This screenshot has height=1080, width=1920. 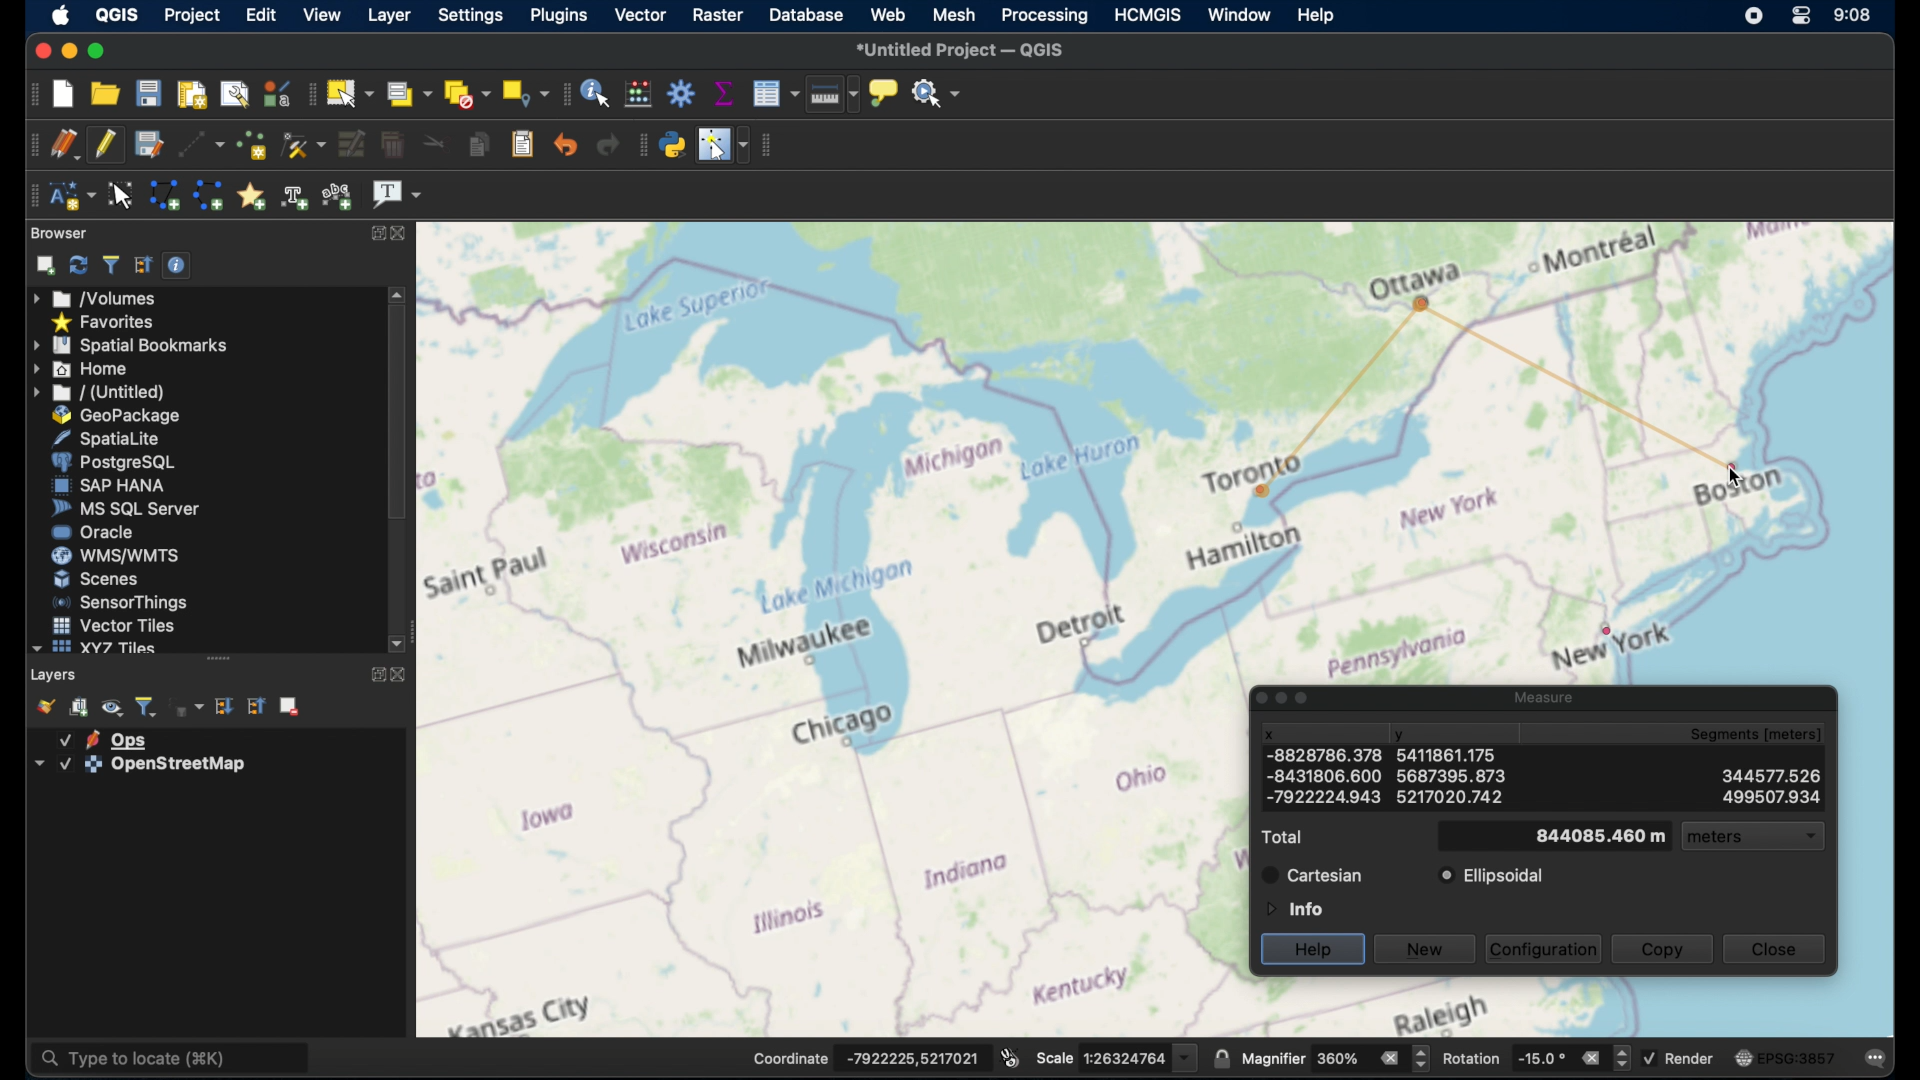 What do you see at coordinates (353, 92) in the screenshot?
I see `select features by area or single click` at bounding box center [353, 92].